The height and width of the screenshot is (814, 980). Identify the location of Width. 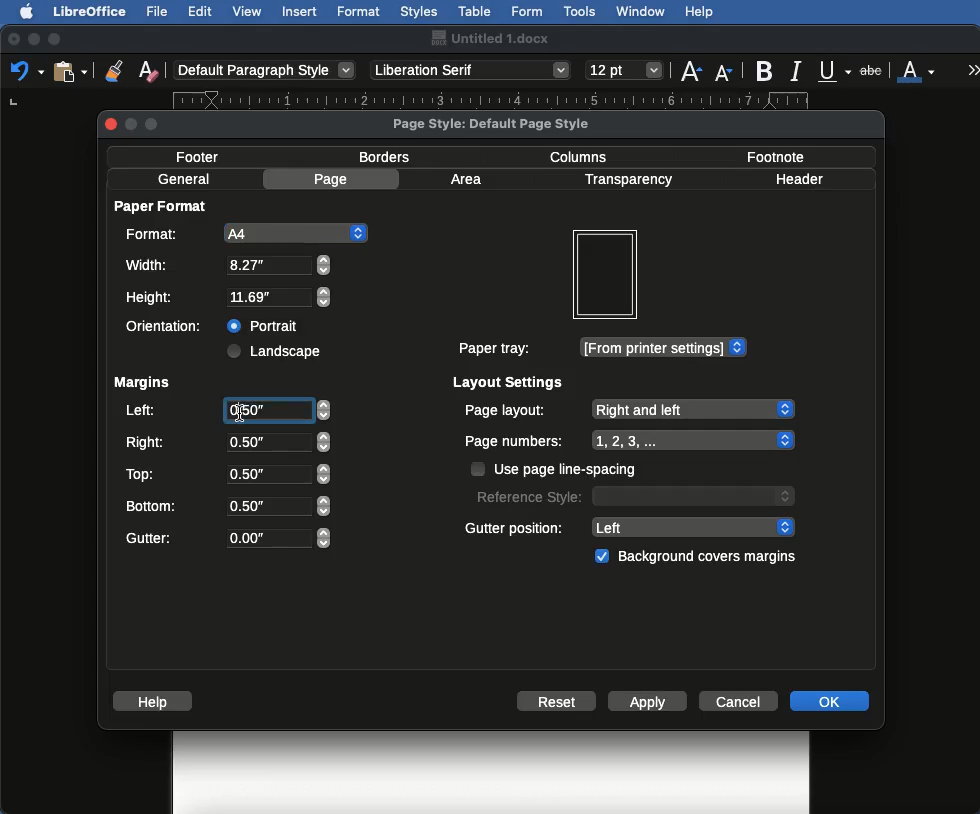
(227, 265).